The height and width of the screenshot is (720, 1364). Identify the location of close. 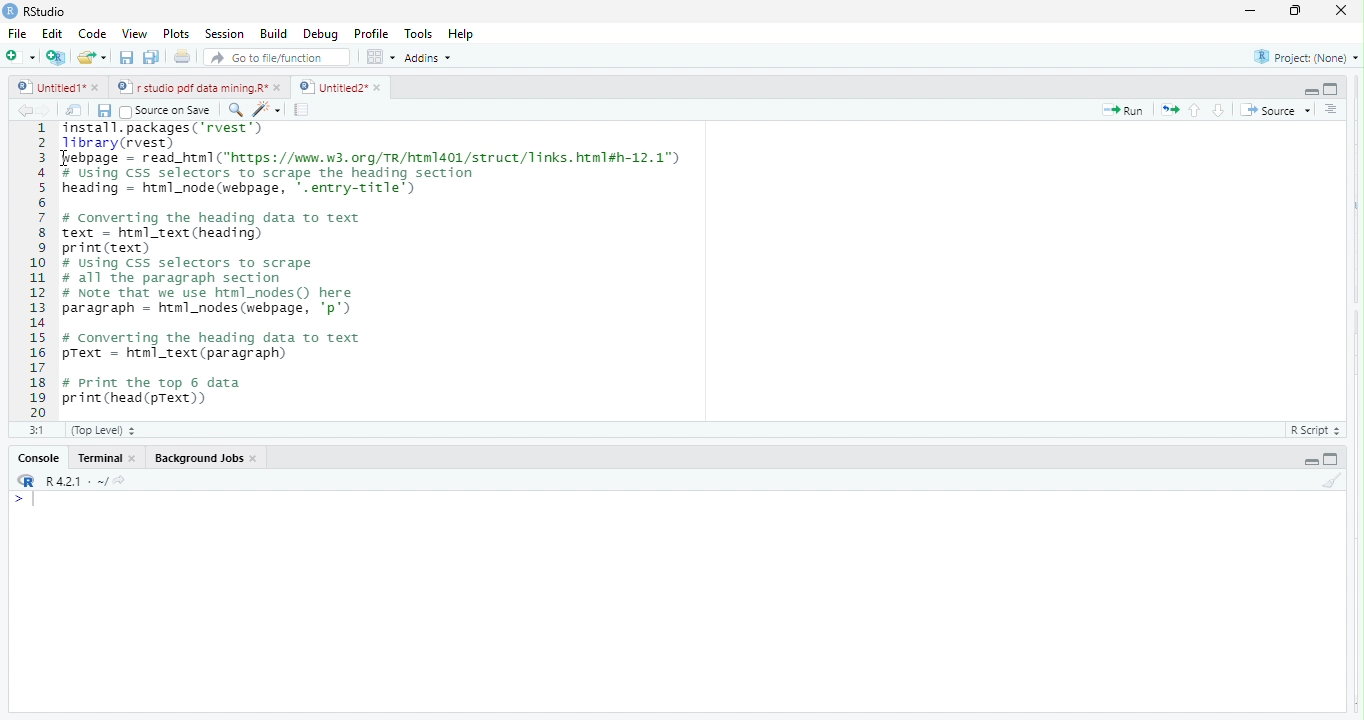
(98, 89).